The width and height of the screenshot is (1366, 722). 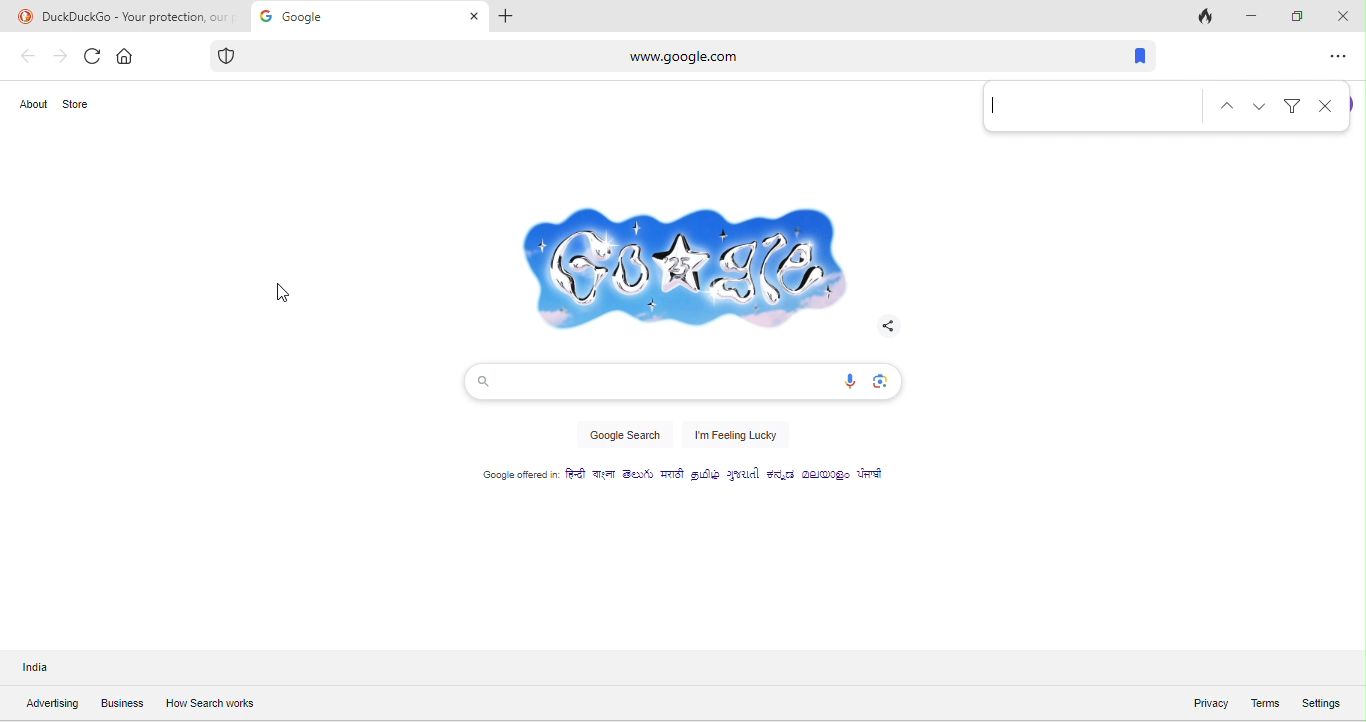 What do you see at coordinates (59, 56) in the screenshot?
I see `forward` at bounding box center [59, 56].